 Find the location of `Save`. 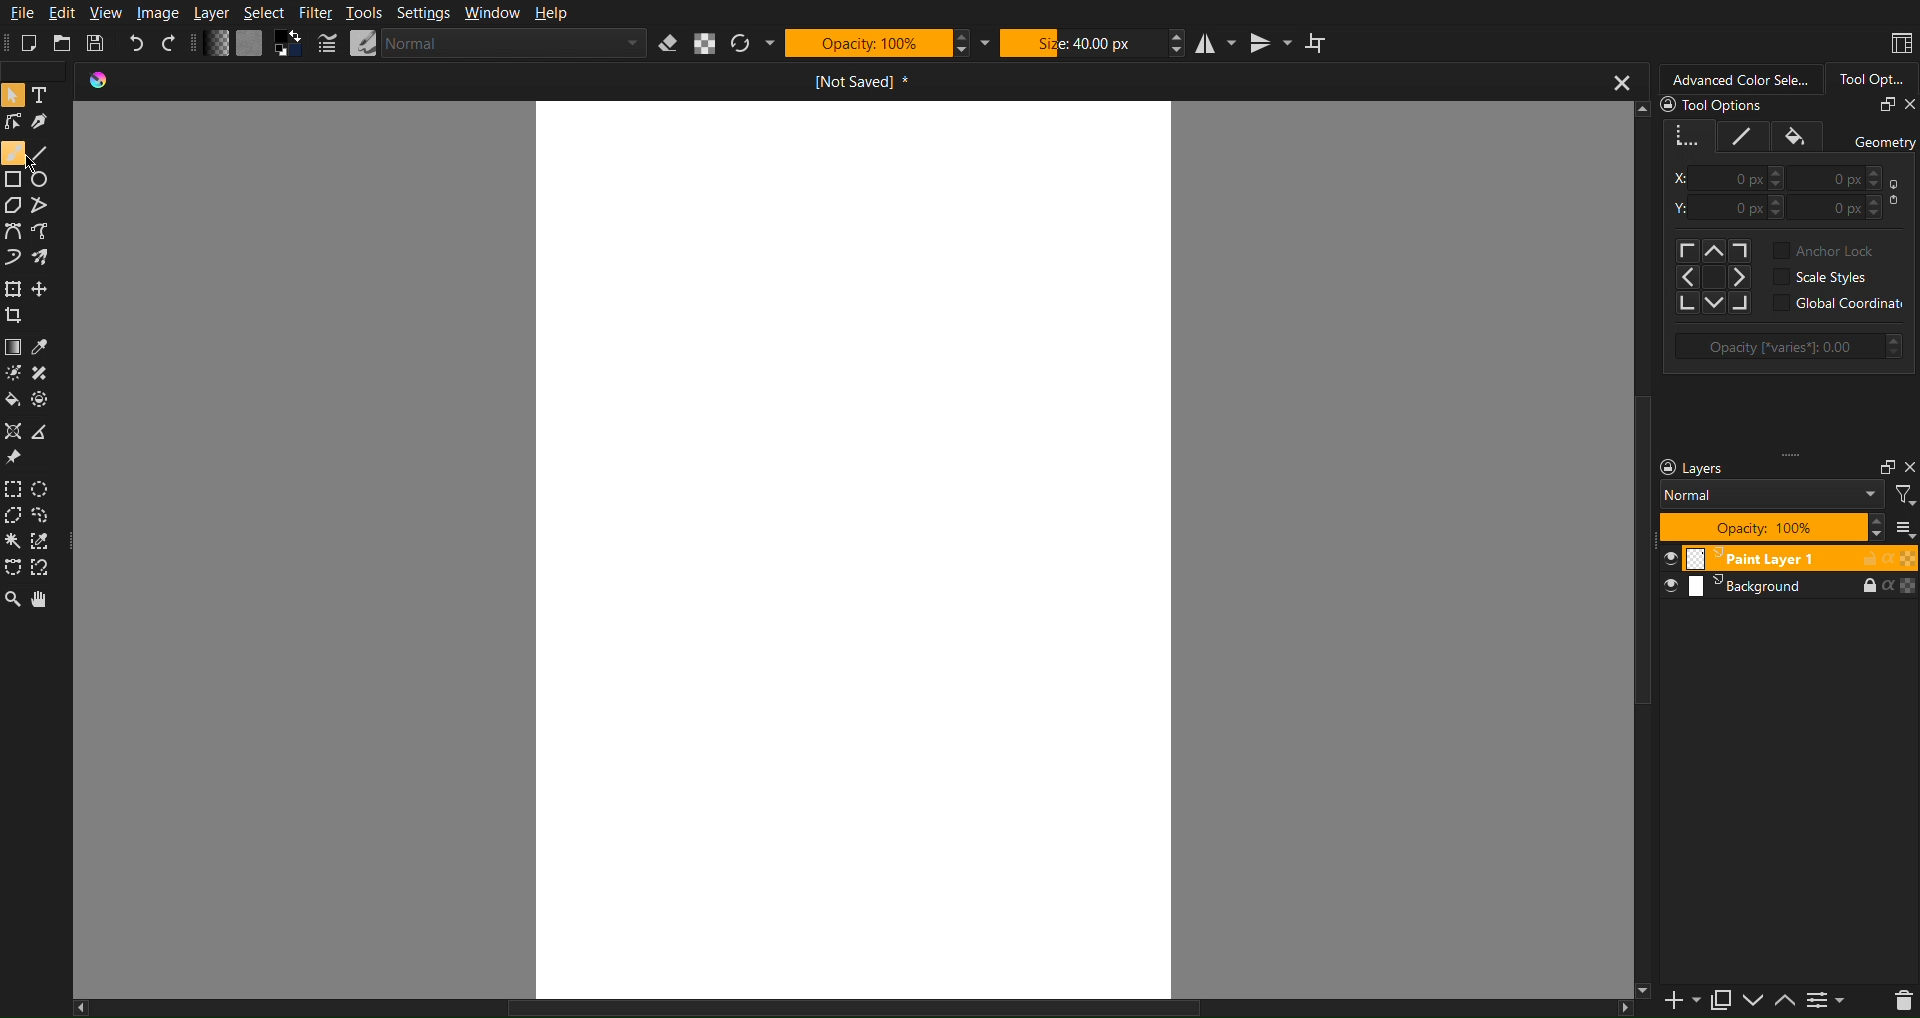

Save is located at coordinates (98, 42).